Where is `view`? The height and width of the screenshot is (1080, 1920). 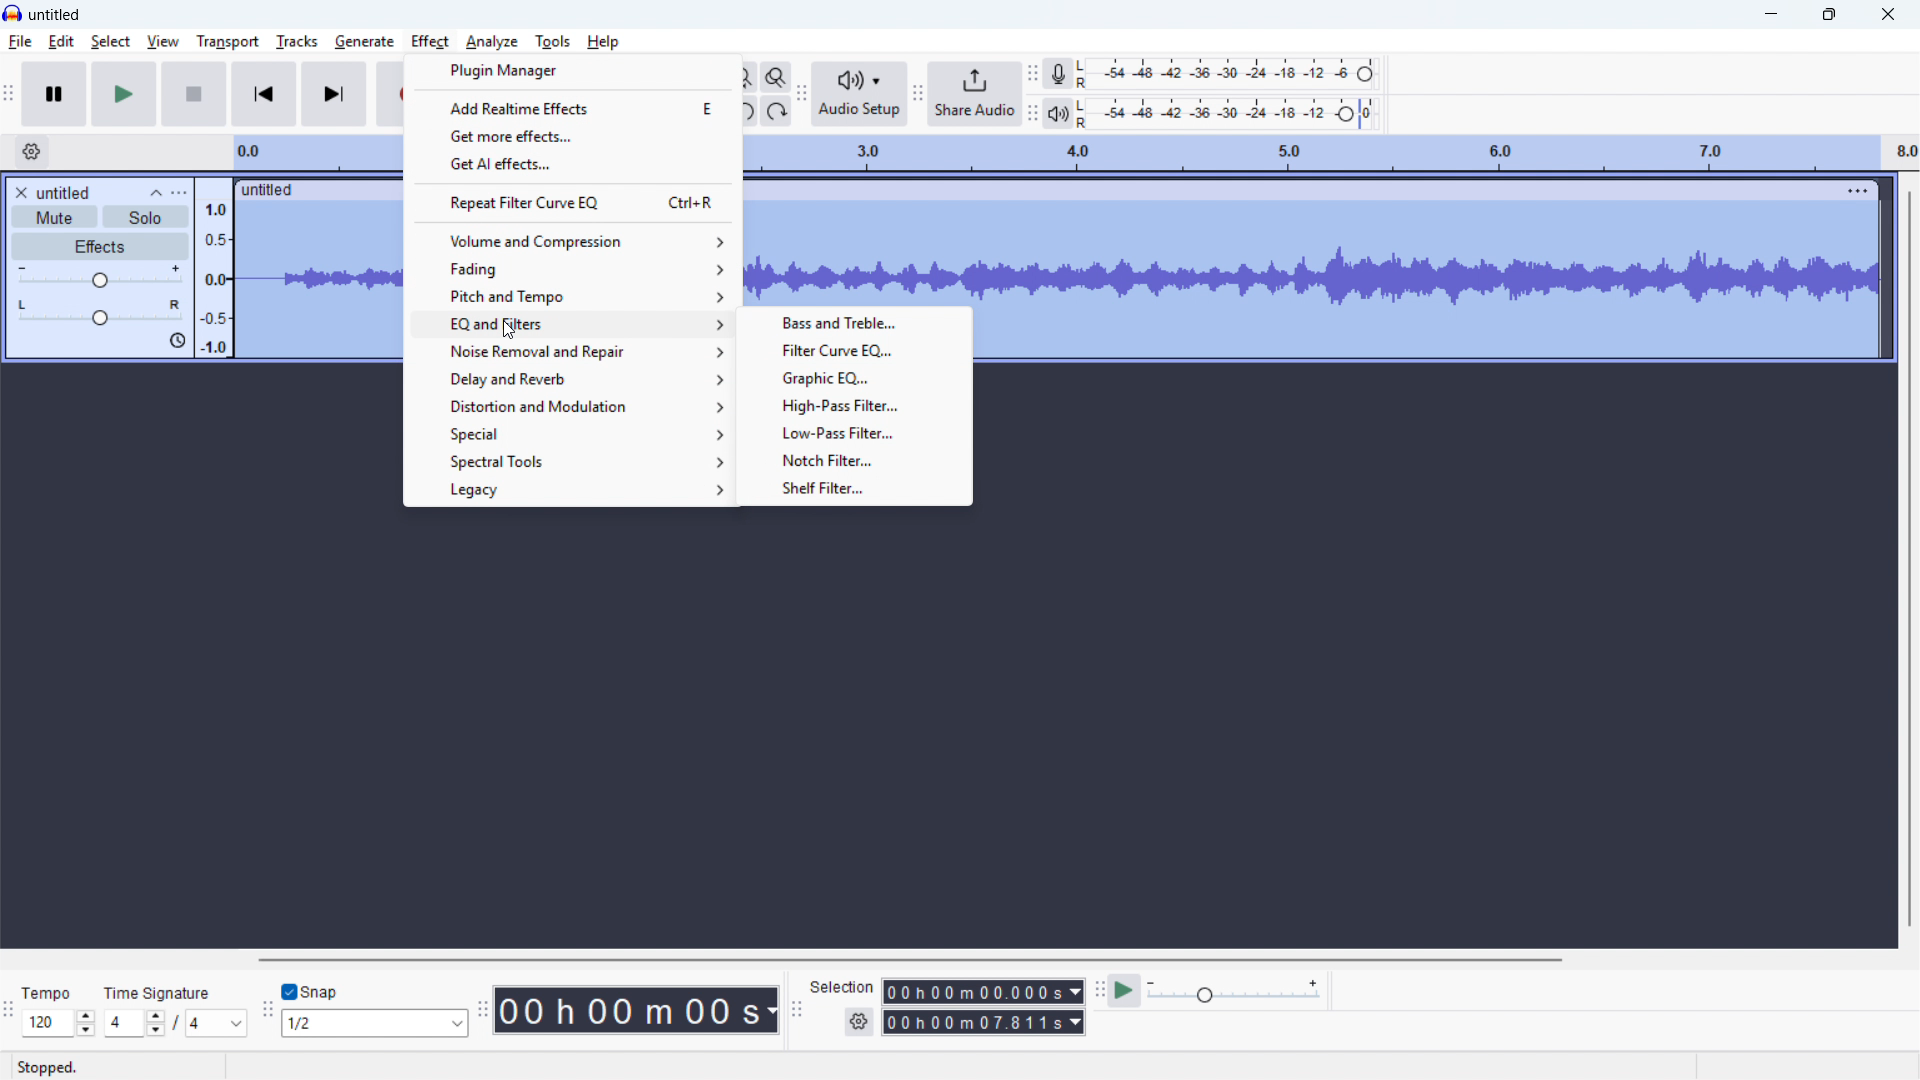
view is located at coordinates (163, 41).